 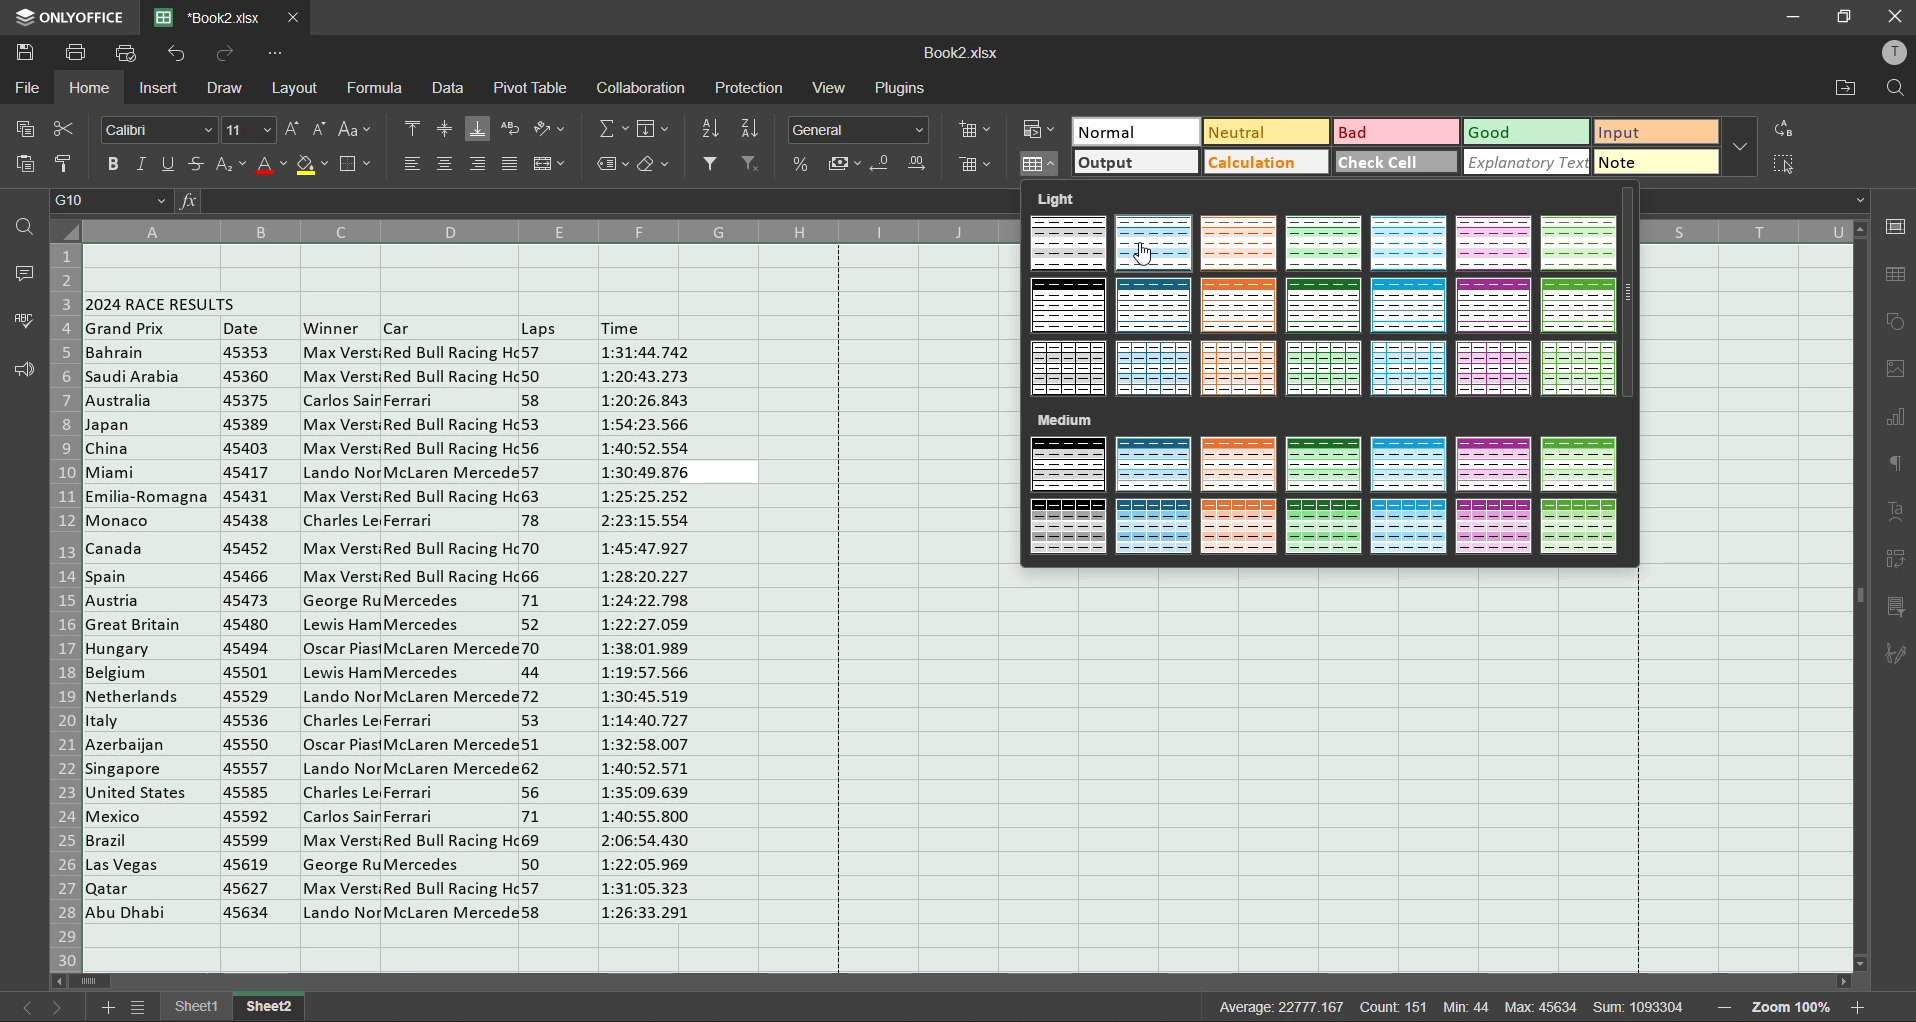 I want to click on row numbers, so click(x=66, y=604).